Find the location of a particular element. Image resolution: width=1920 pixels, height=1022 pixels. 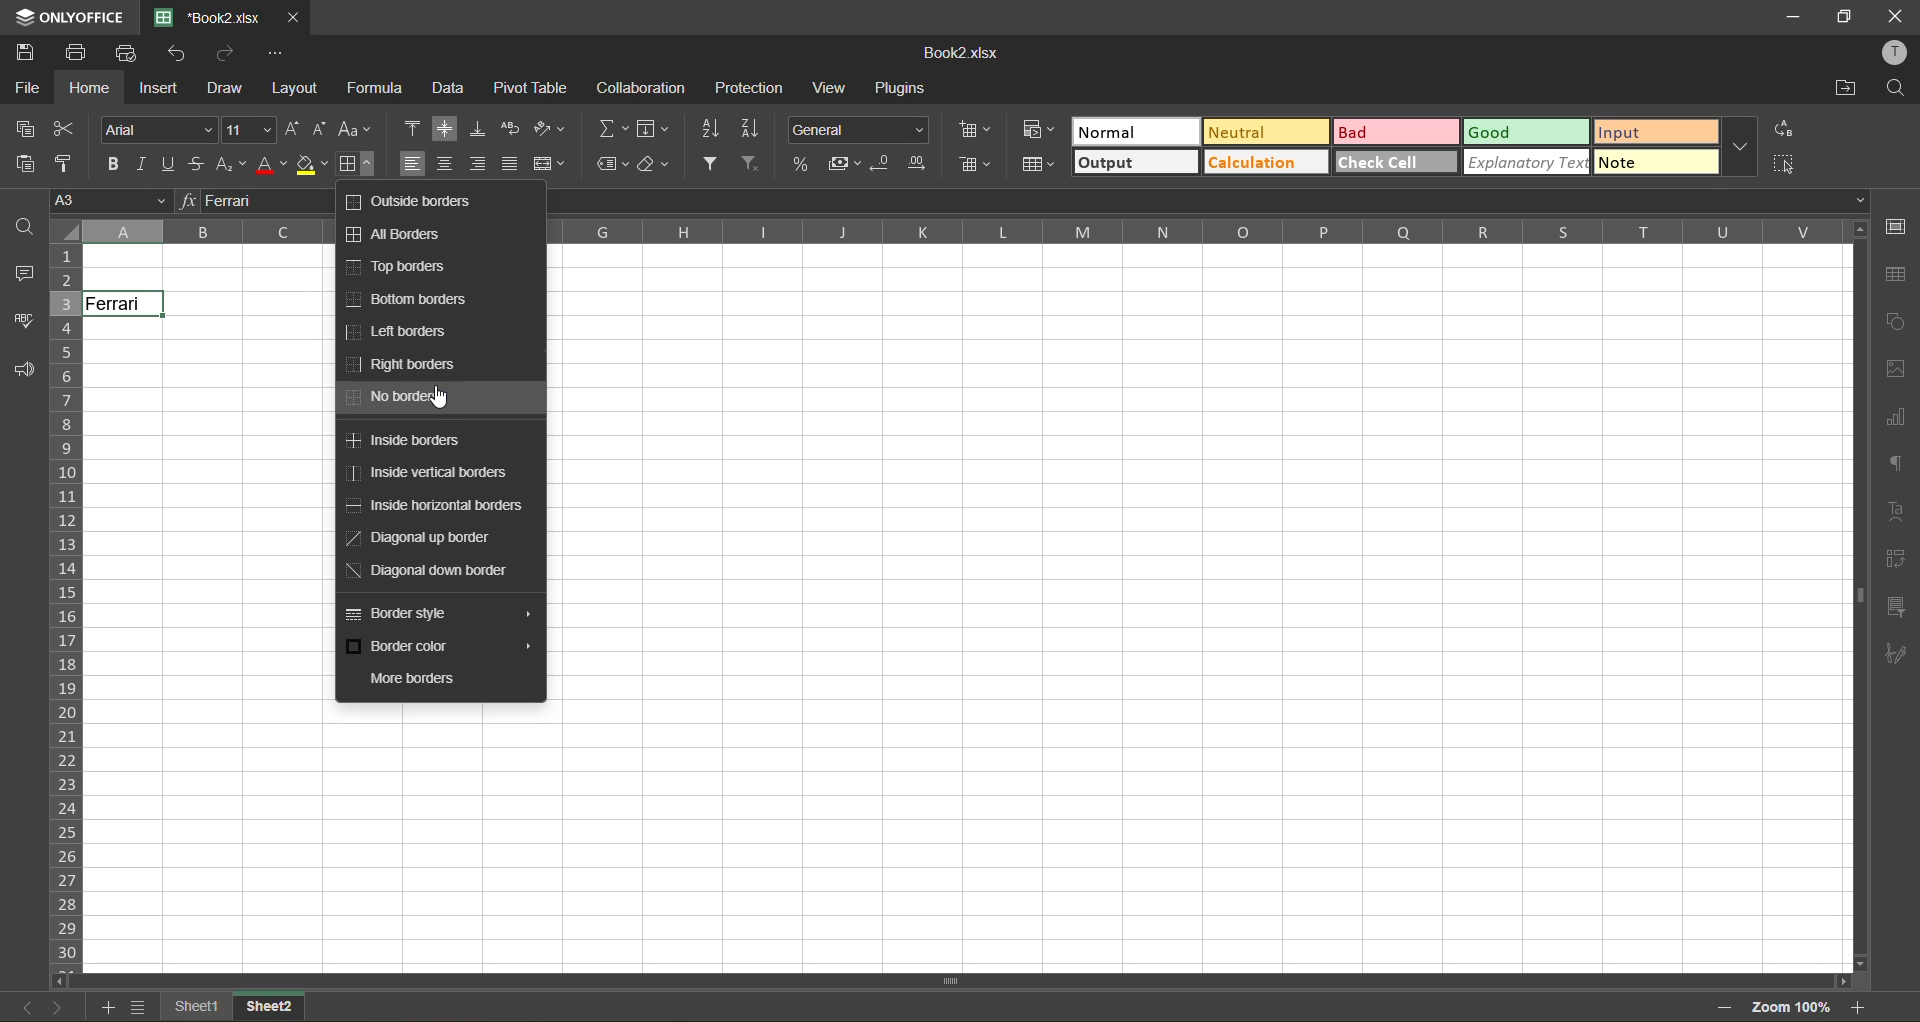

Ferrari is located at coordinates (125, 304).